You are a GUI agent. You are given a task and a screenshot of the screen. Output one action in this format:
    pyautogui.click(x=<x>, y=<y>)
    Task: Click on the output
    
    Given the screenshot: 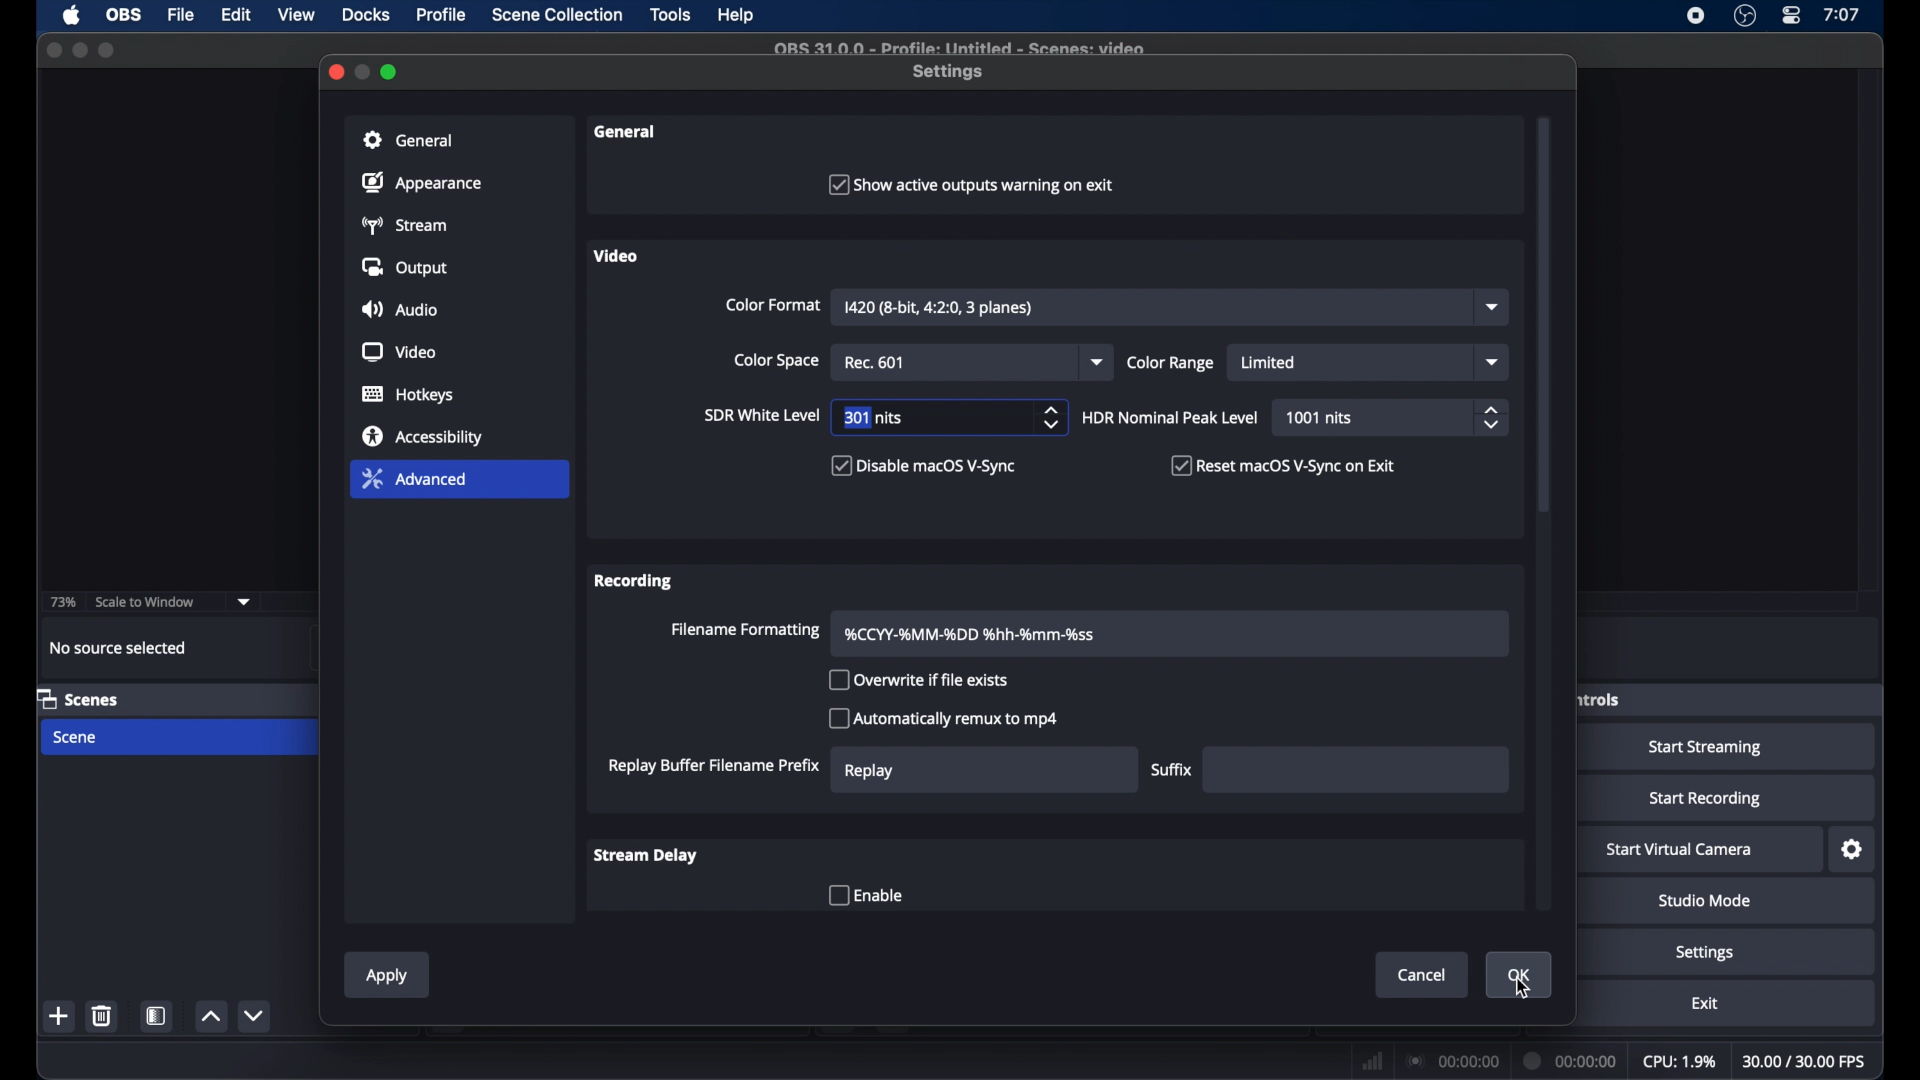 What is the action you would take?
    pyautogui.click(x=409, y=268)
    